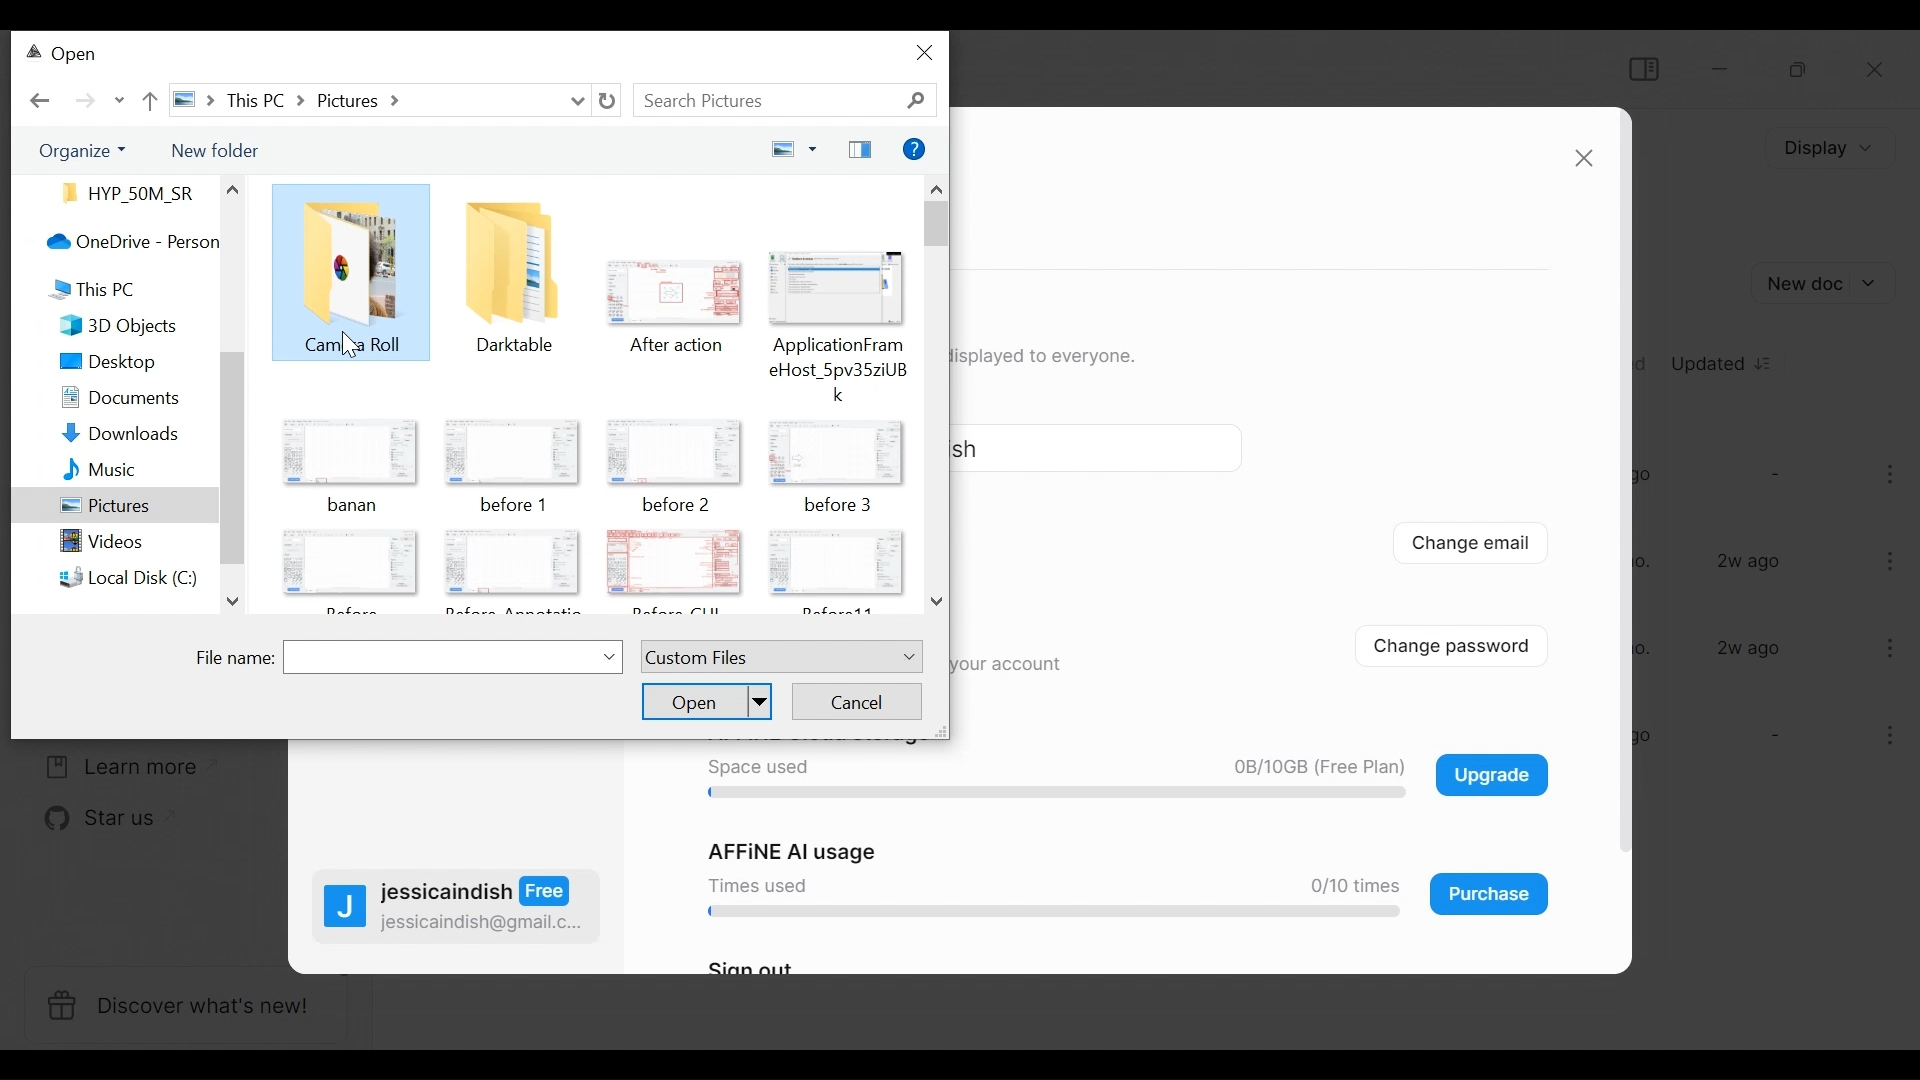  What do you see at coordinates (122, 192) in the screenshot?
I see `Files` at bounding box center [122, 192].